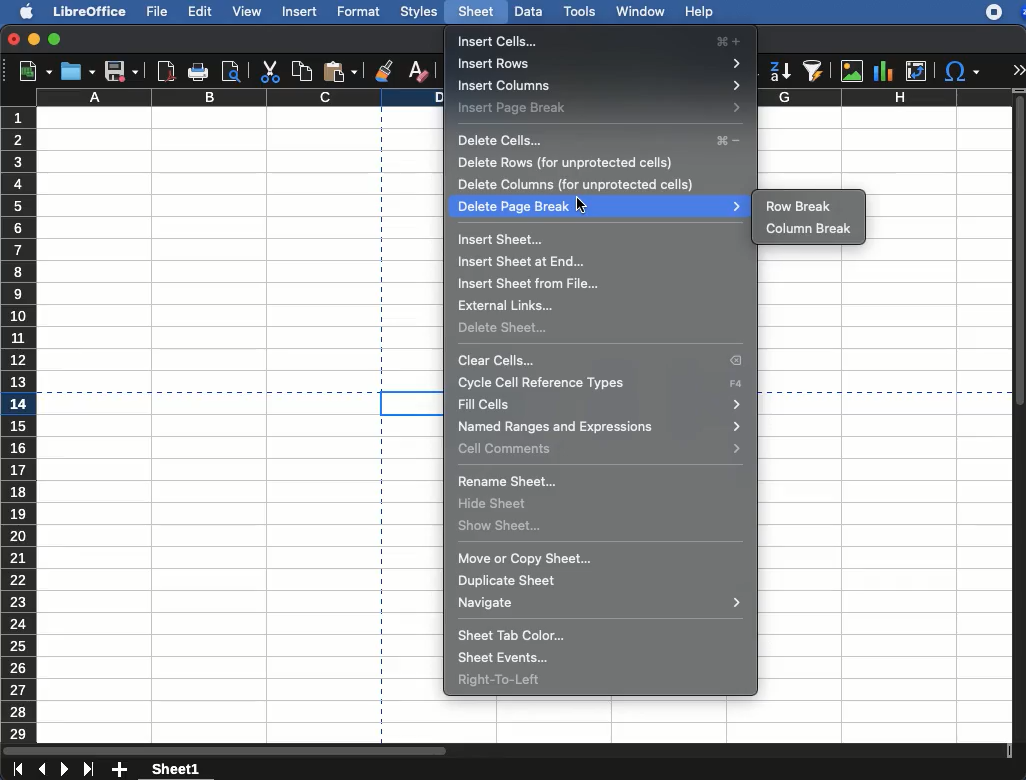 This screenshot has width=1026, height=780. Describe the element at coordinates (1020, 69) in the screenshot. I see `expand` at that location.